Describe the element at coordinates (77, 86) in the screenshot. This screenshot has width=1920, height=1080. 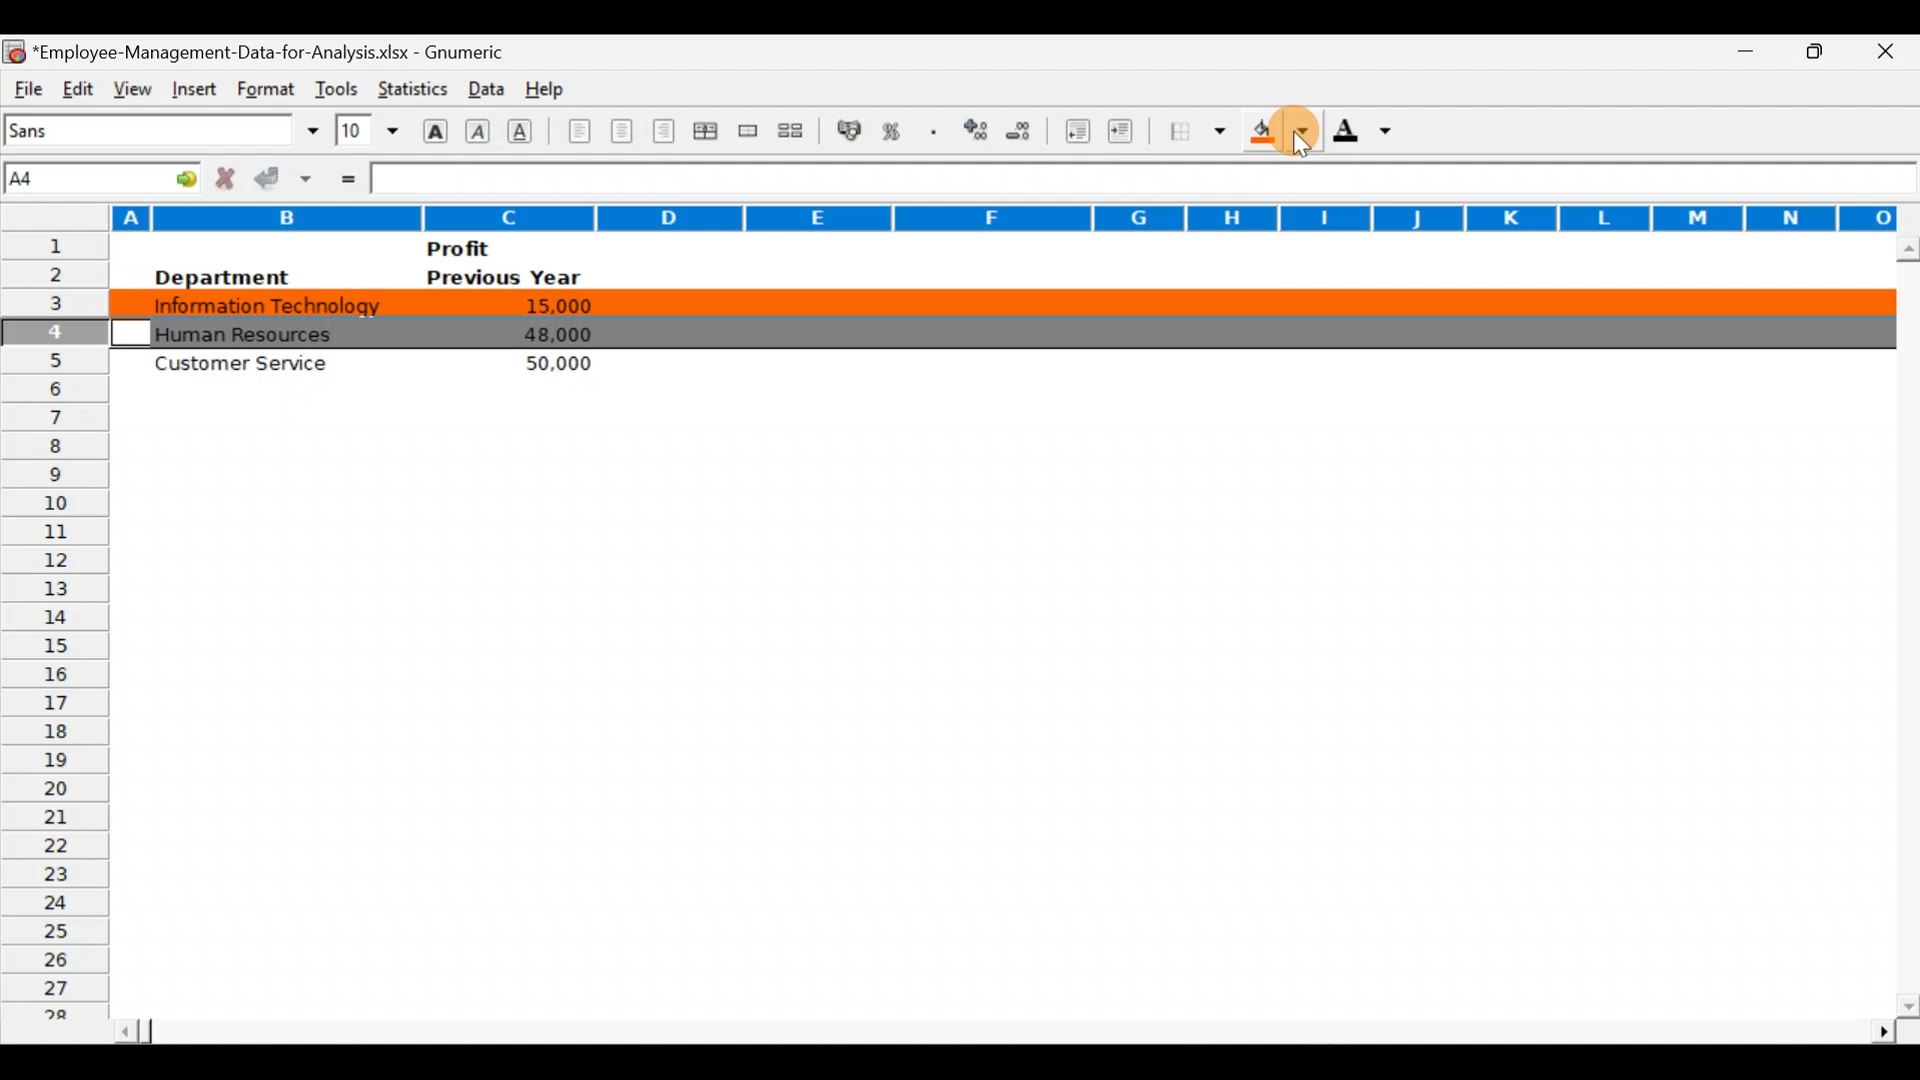
I see `Edit` at that location.